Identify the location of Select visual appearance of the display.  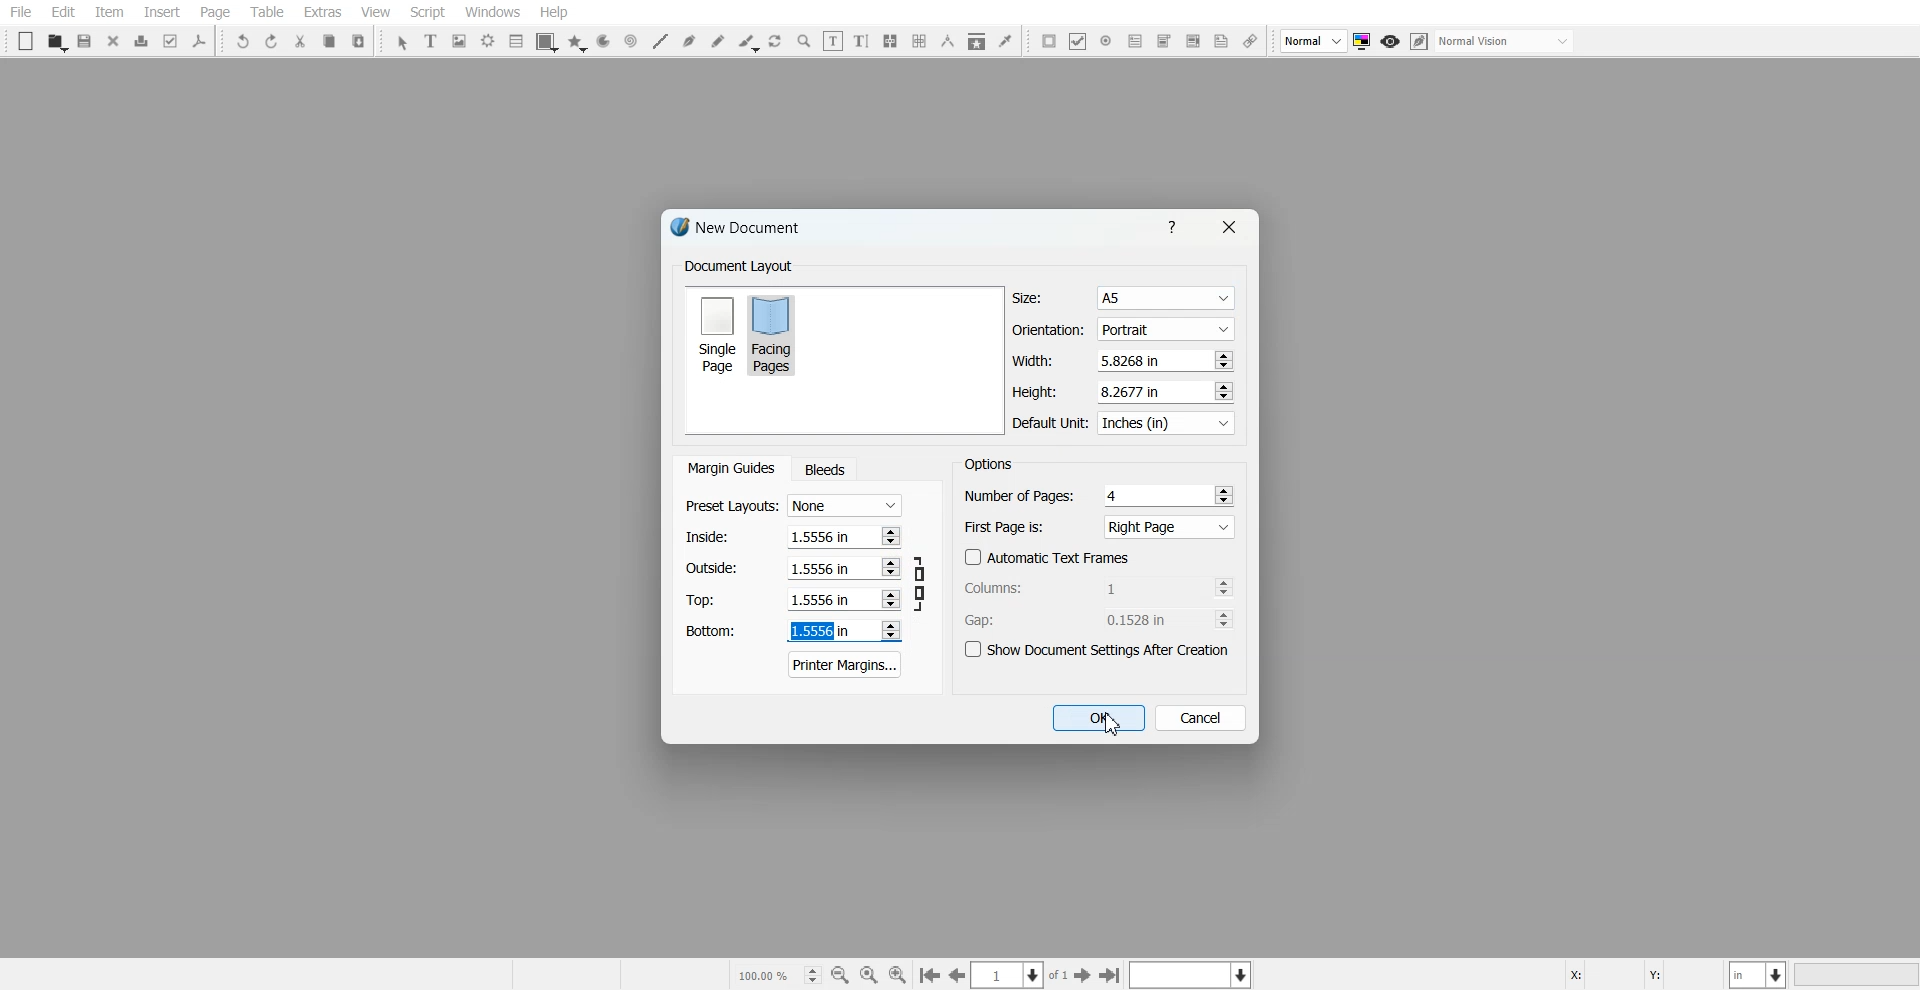
(1506, 42).